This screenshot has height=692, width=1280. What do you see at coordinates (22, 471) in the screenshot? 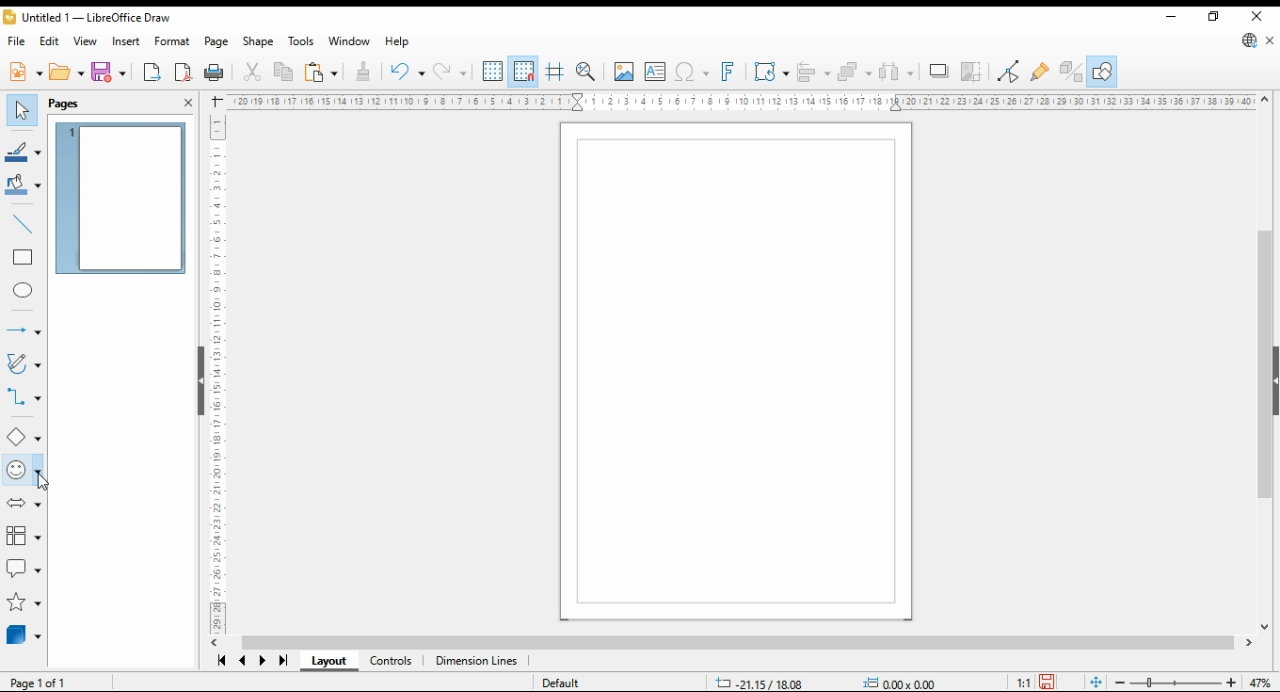
I see `symbol shapes` at bounding box center [22, 471].